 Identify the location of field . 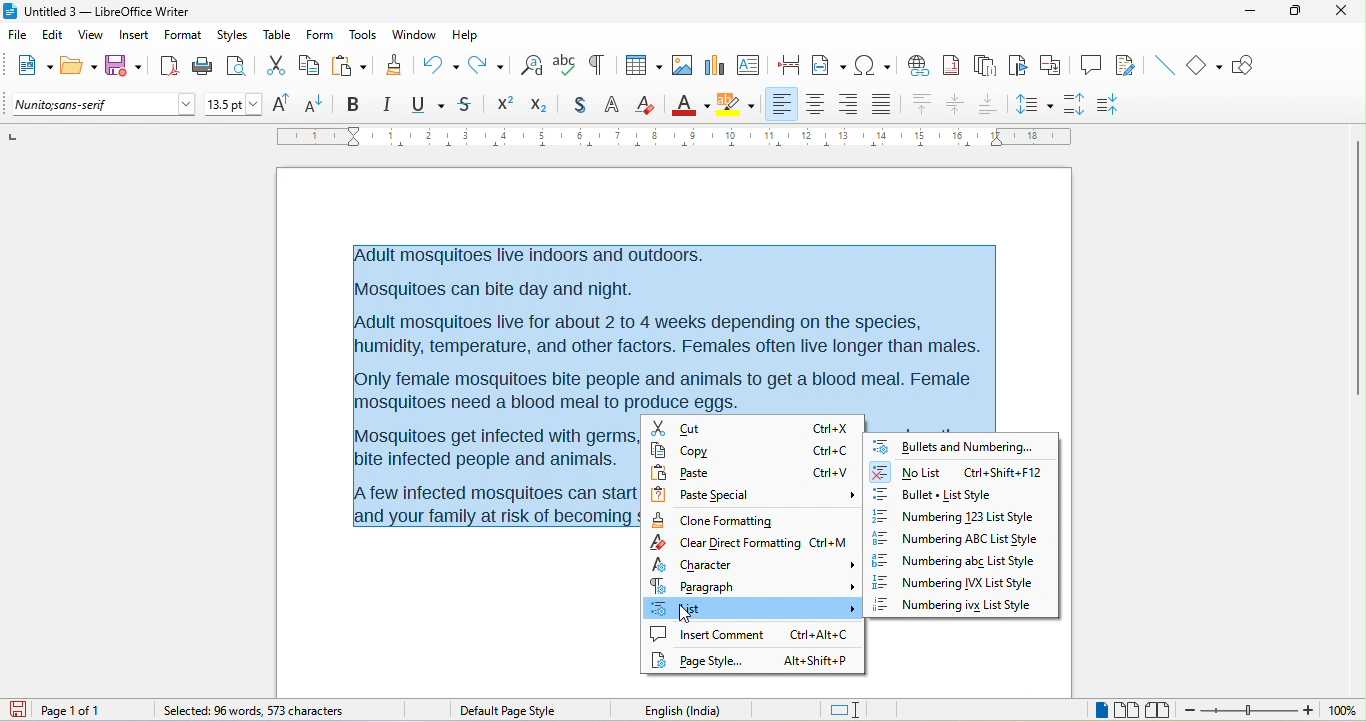
(829, 66).